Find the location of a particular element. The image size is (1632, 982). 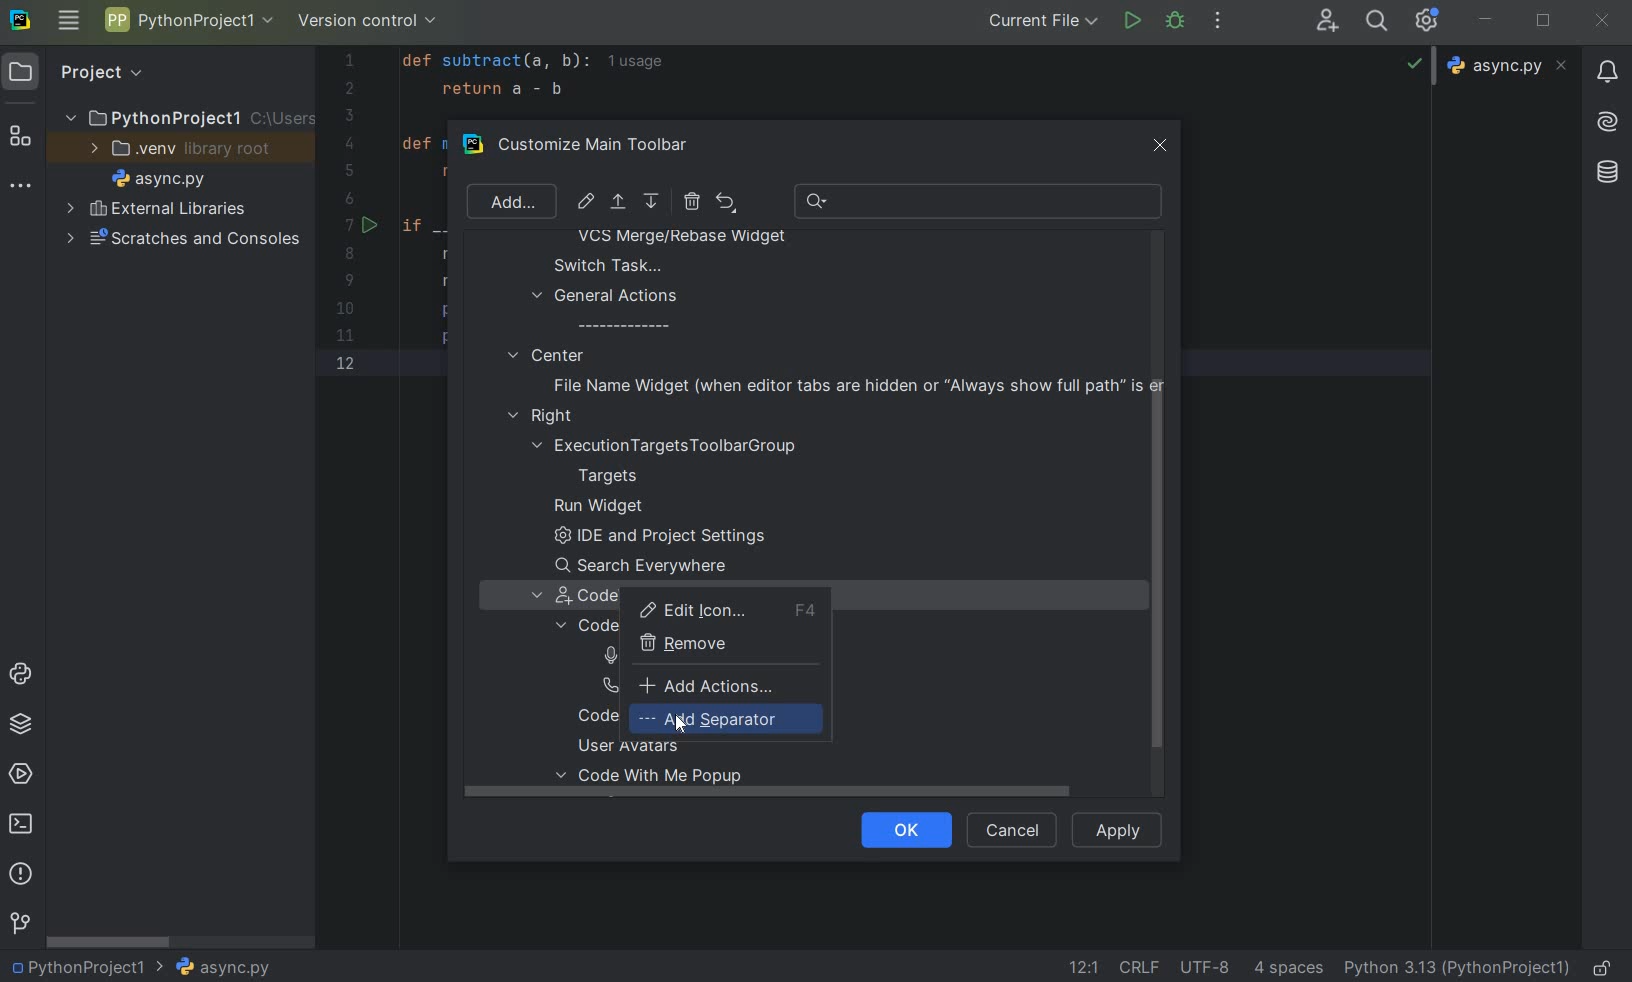

ide and project settings is located at coordinates (656, 539).